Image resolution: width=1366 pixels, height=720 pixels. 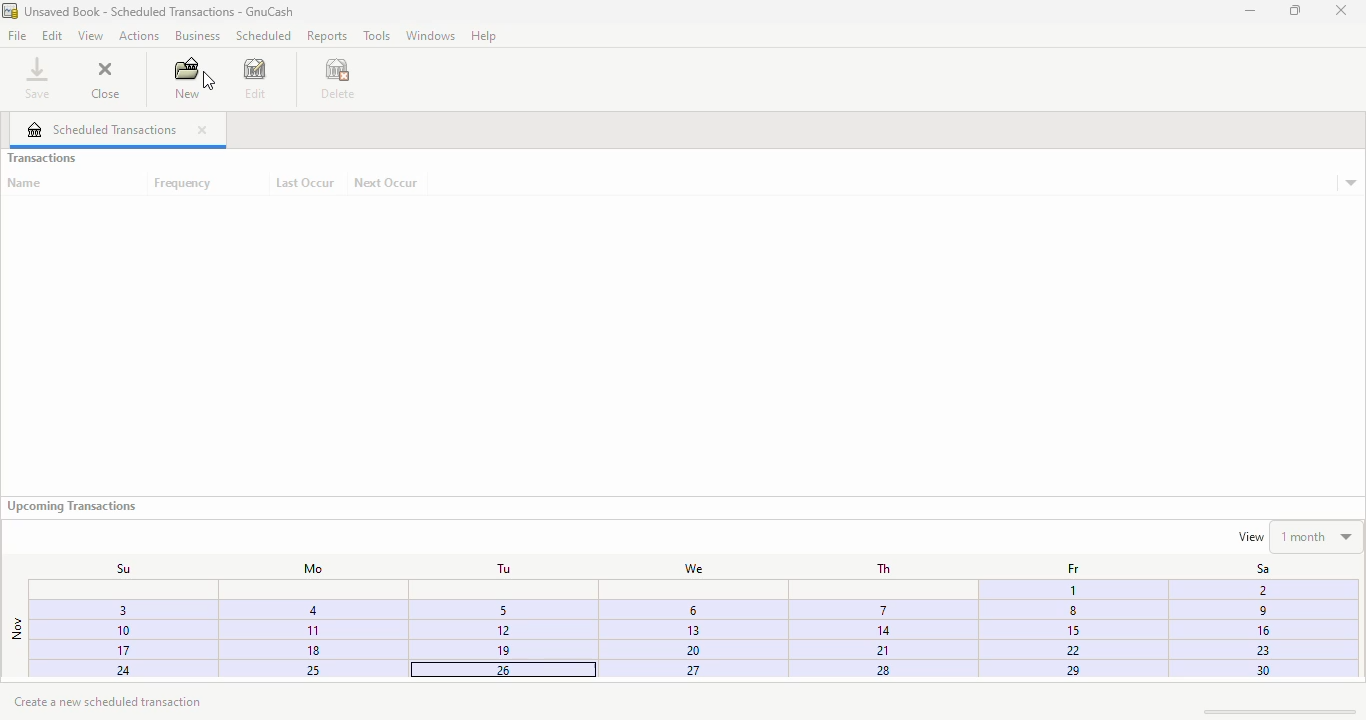 What do you see at coordinates (41, 158) in the screenshot?
I see `transactions` at bounding box center [41, 158].